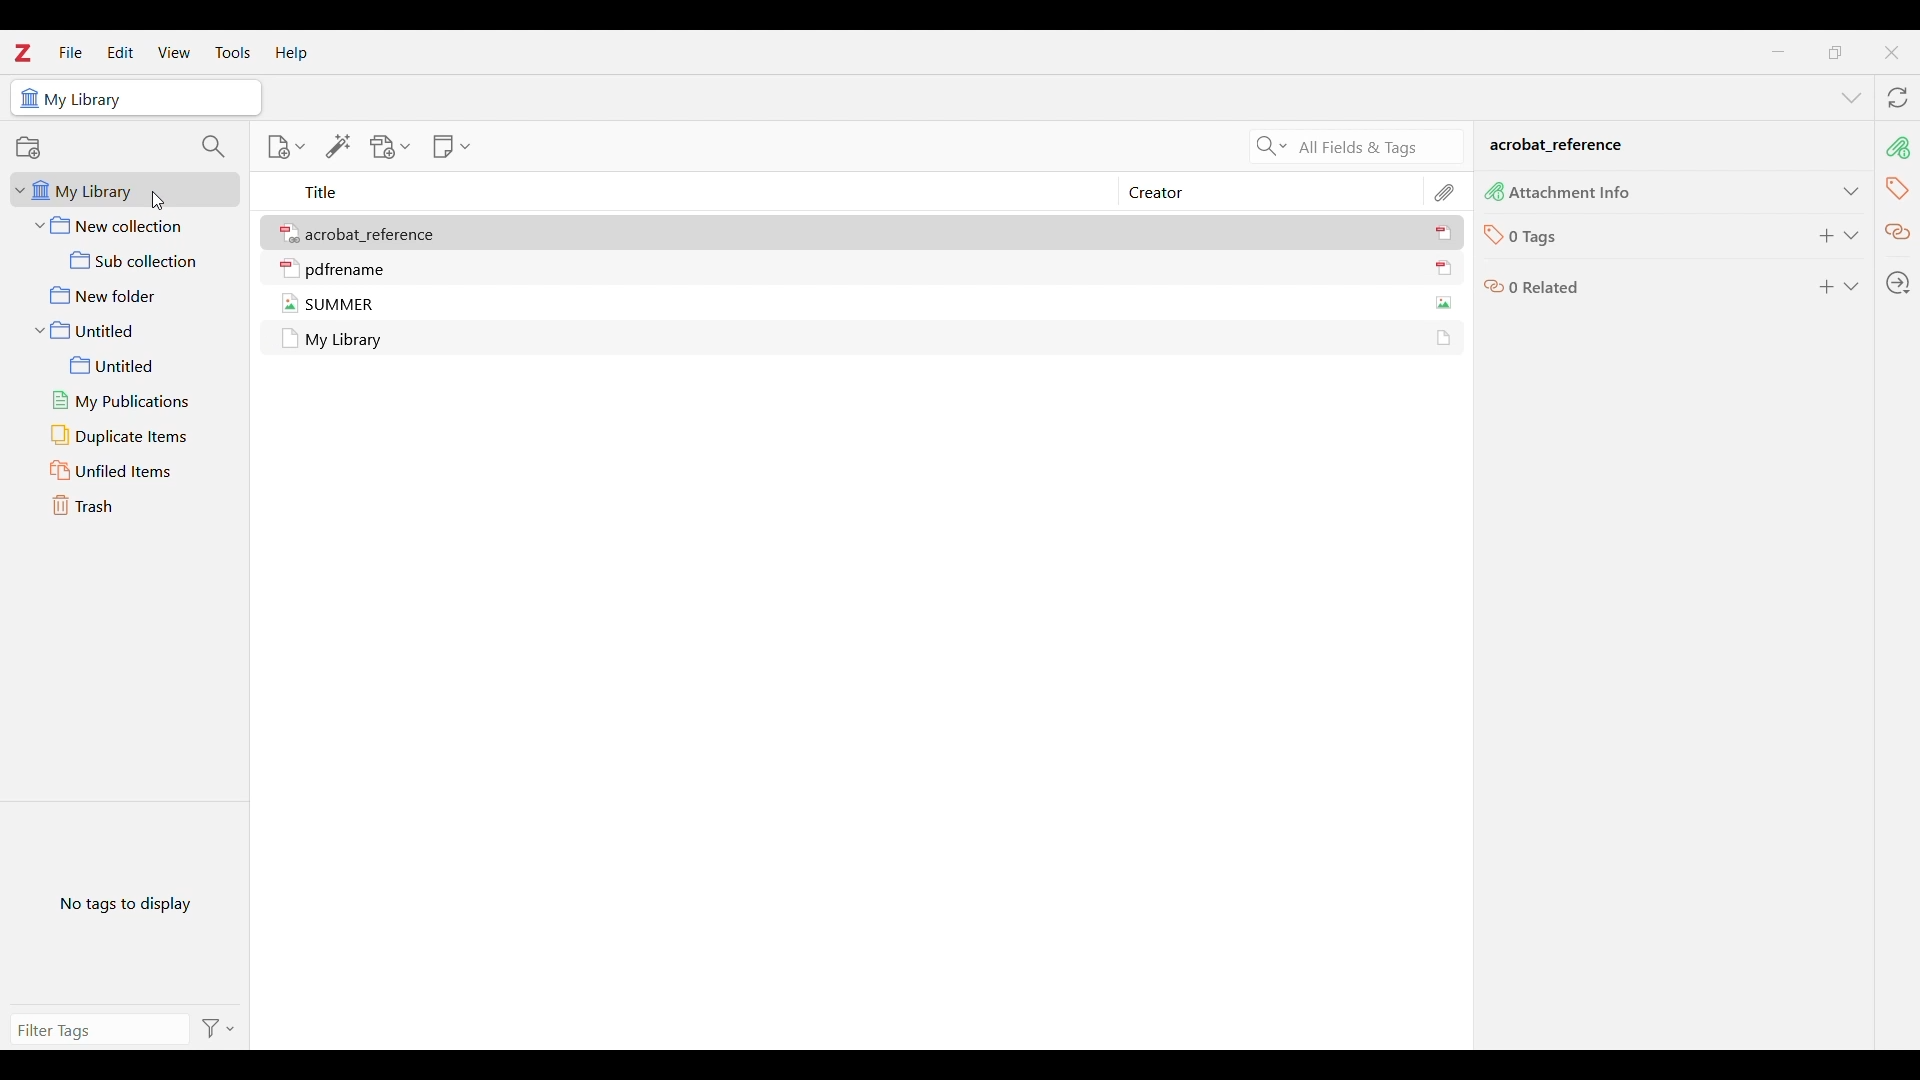 The width and height of the screenshot is (1920, 1080). What do you see at coordinates (86, 1031) in the screenshot?
I see `Type in filter tags` at bounding box center [86, 1031].